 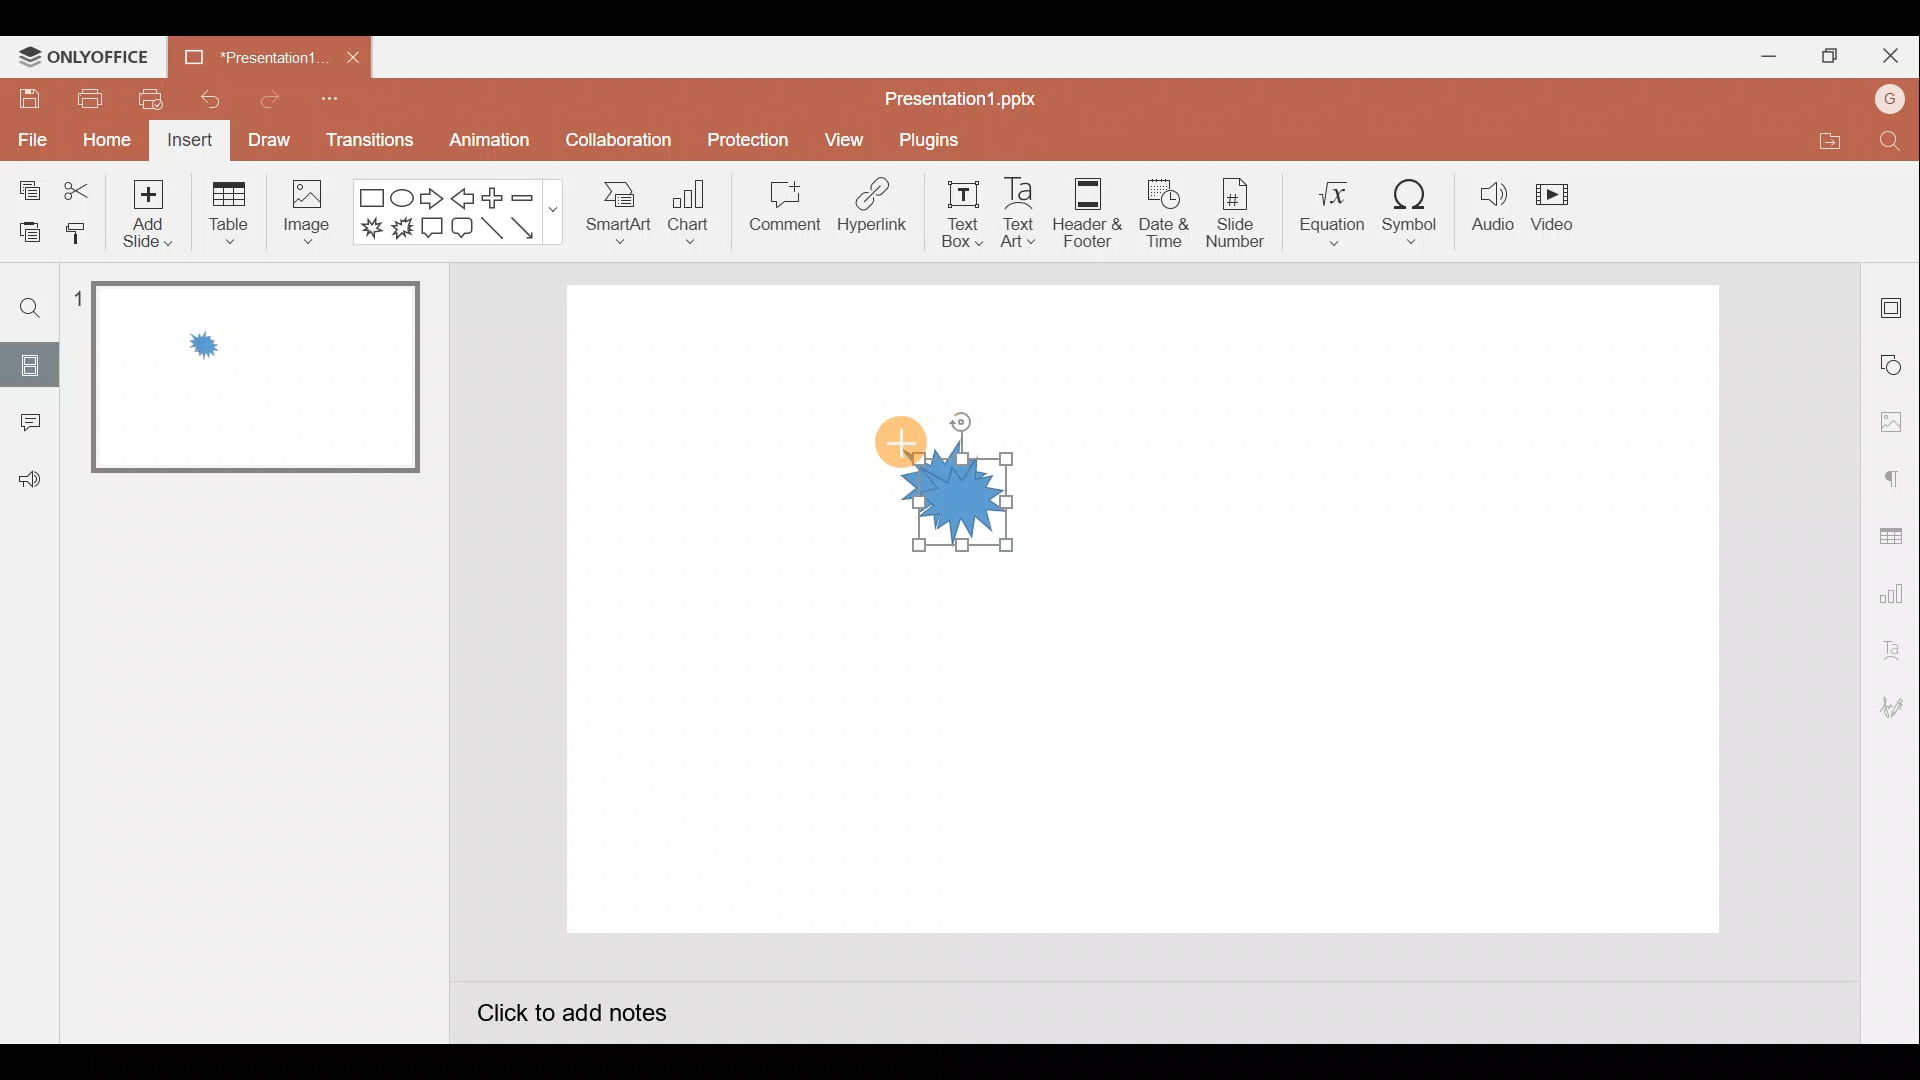 I want to click on Symbol, so click(x=1412, y=212).